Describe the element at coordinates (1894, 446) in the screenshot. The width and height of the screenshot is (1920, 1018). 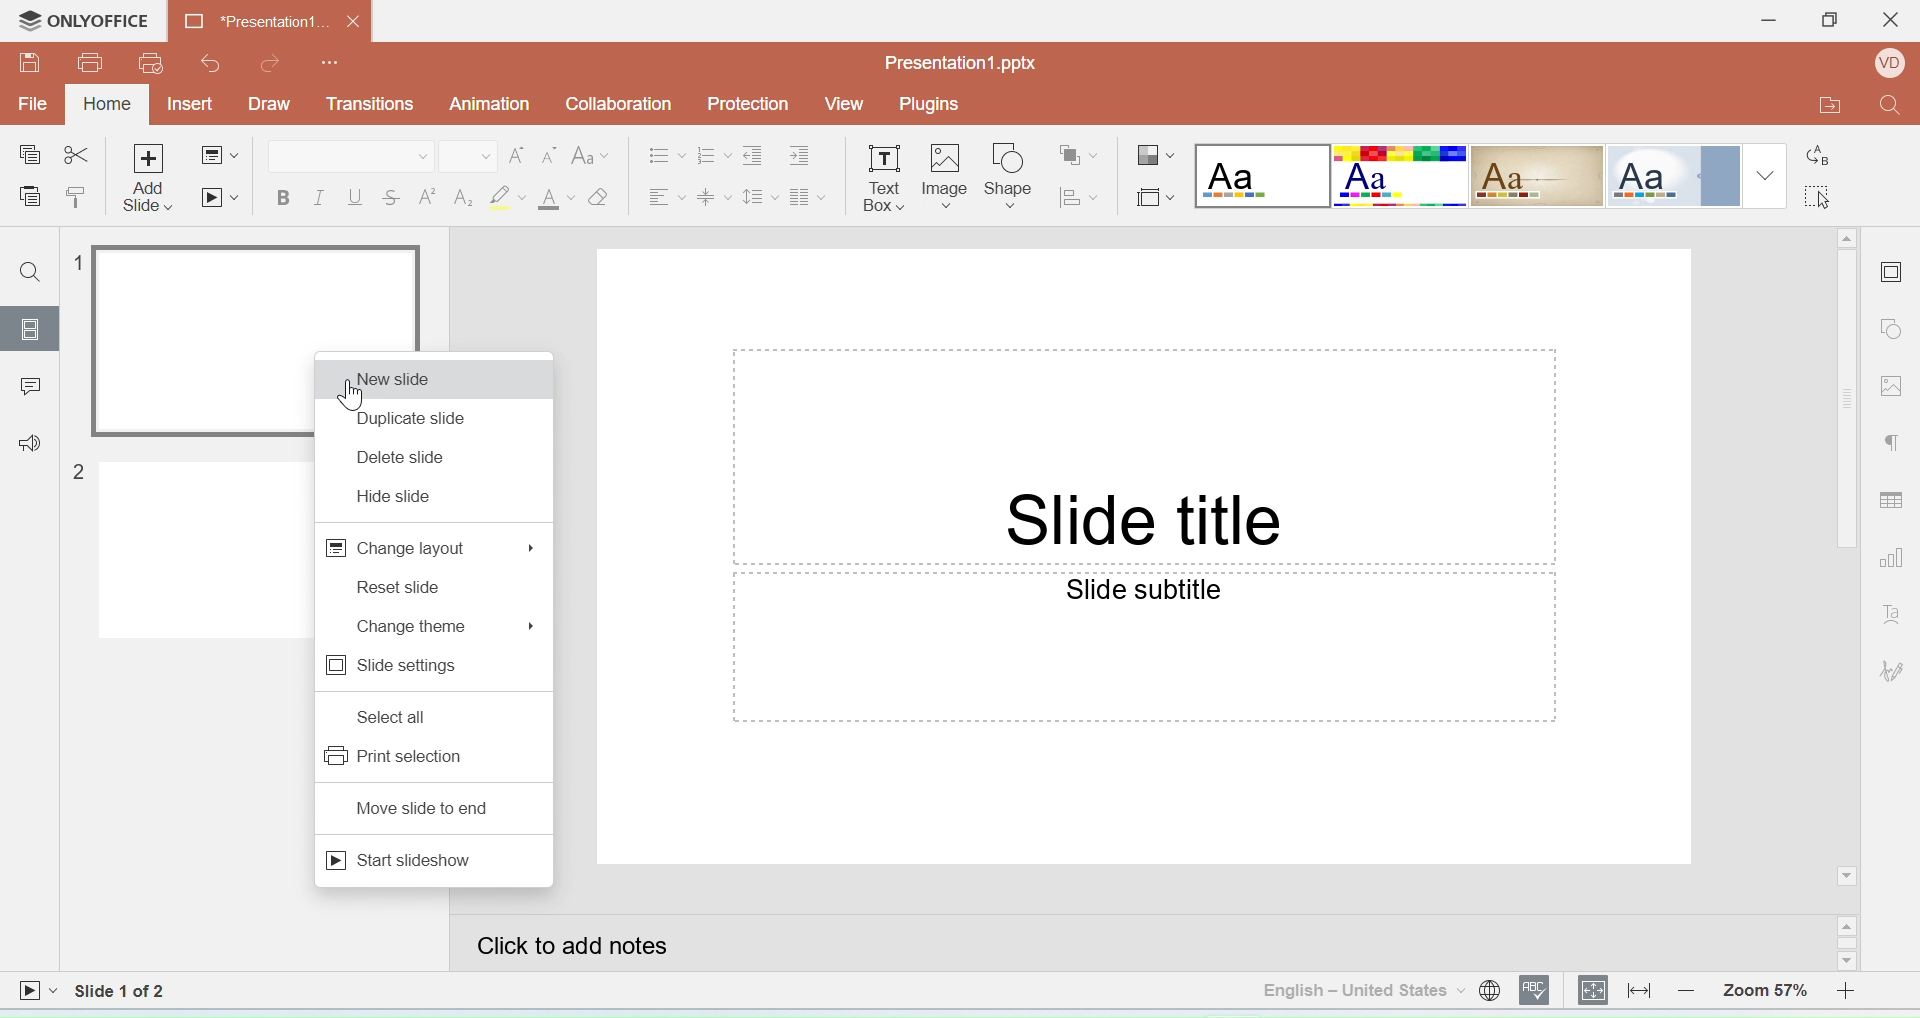
I see `Paragraph settings` at that location.